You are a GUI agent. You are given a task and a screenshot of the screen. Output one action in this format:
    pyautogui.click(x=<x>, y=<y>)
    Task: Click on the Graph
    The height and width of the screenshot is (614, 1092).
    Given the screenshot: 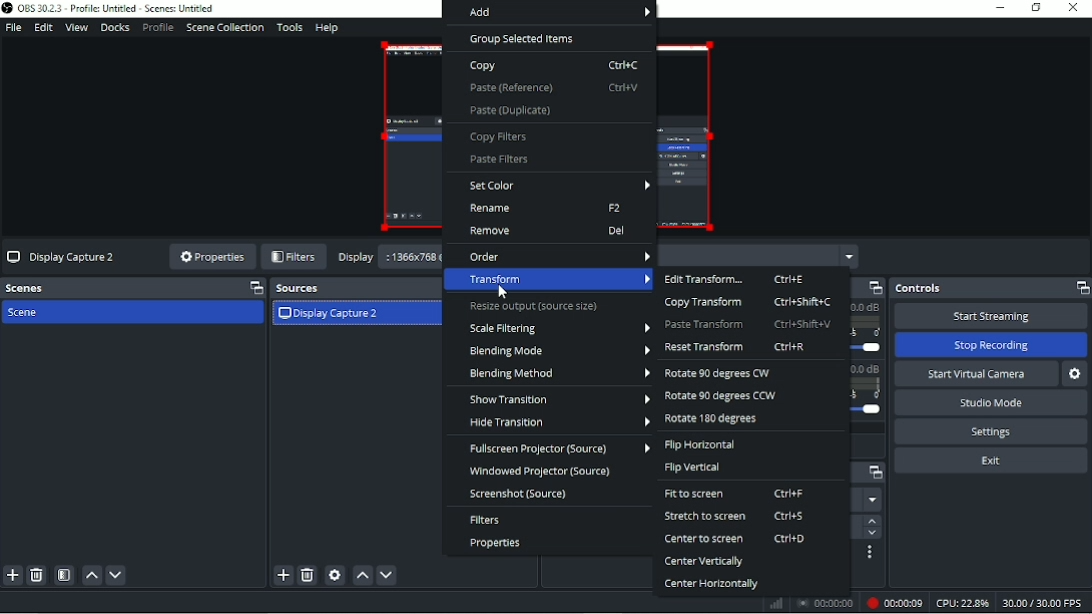 What is the action you would take?
    pyautogui.click(x=778, y=604)
    